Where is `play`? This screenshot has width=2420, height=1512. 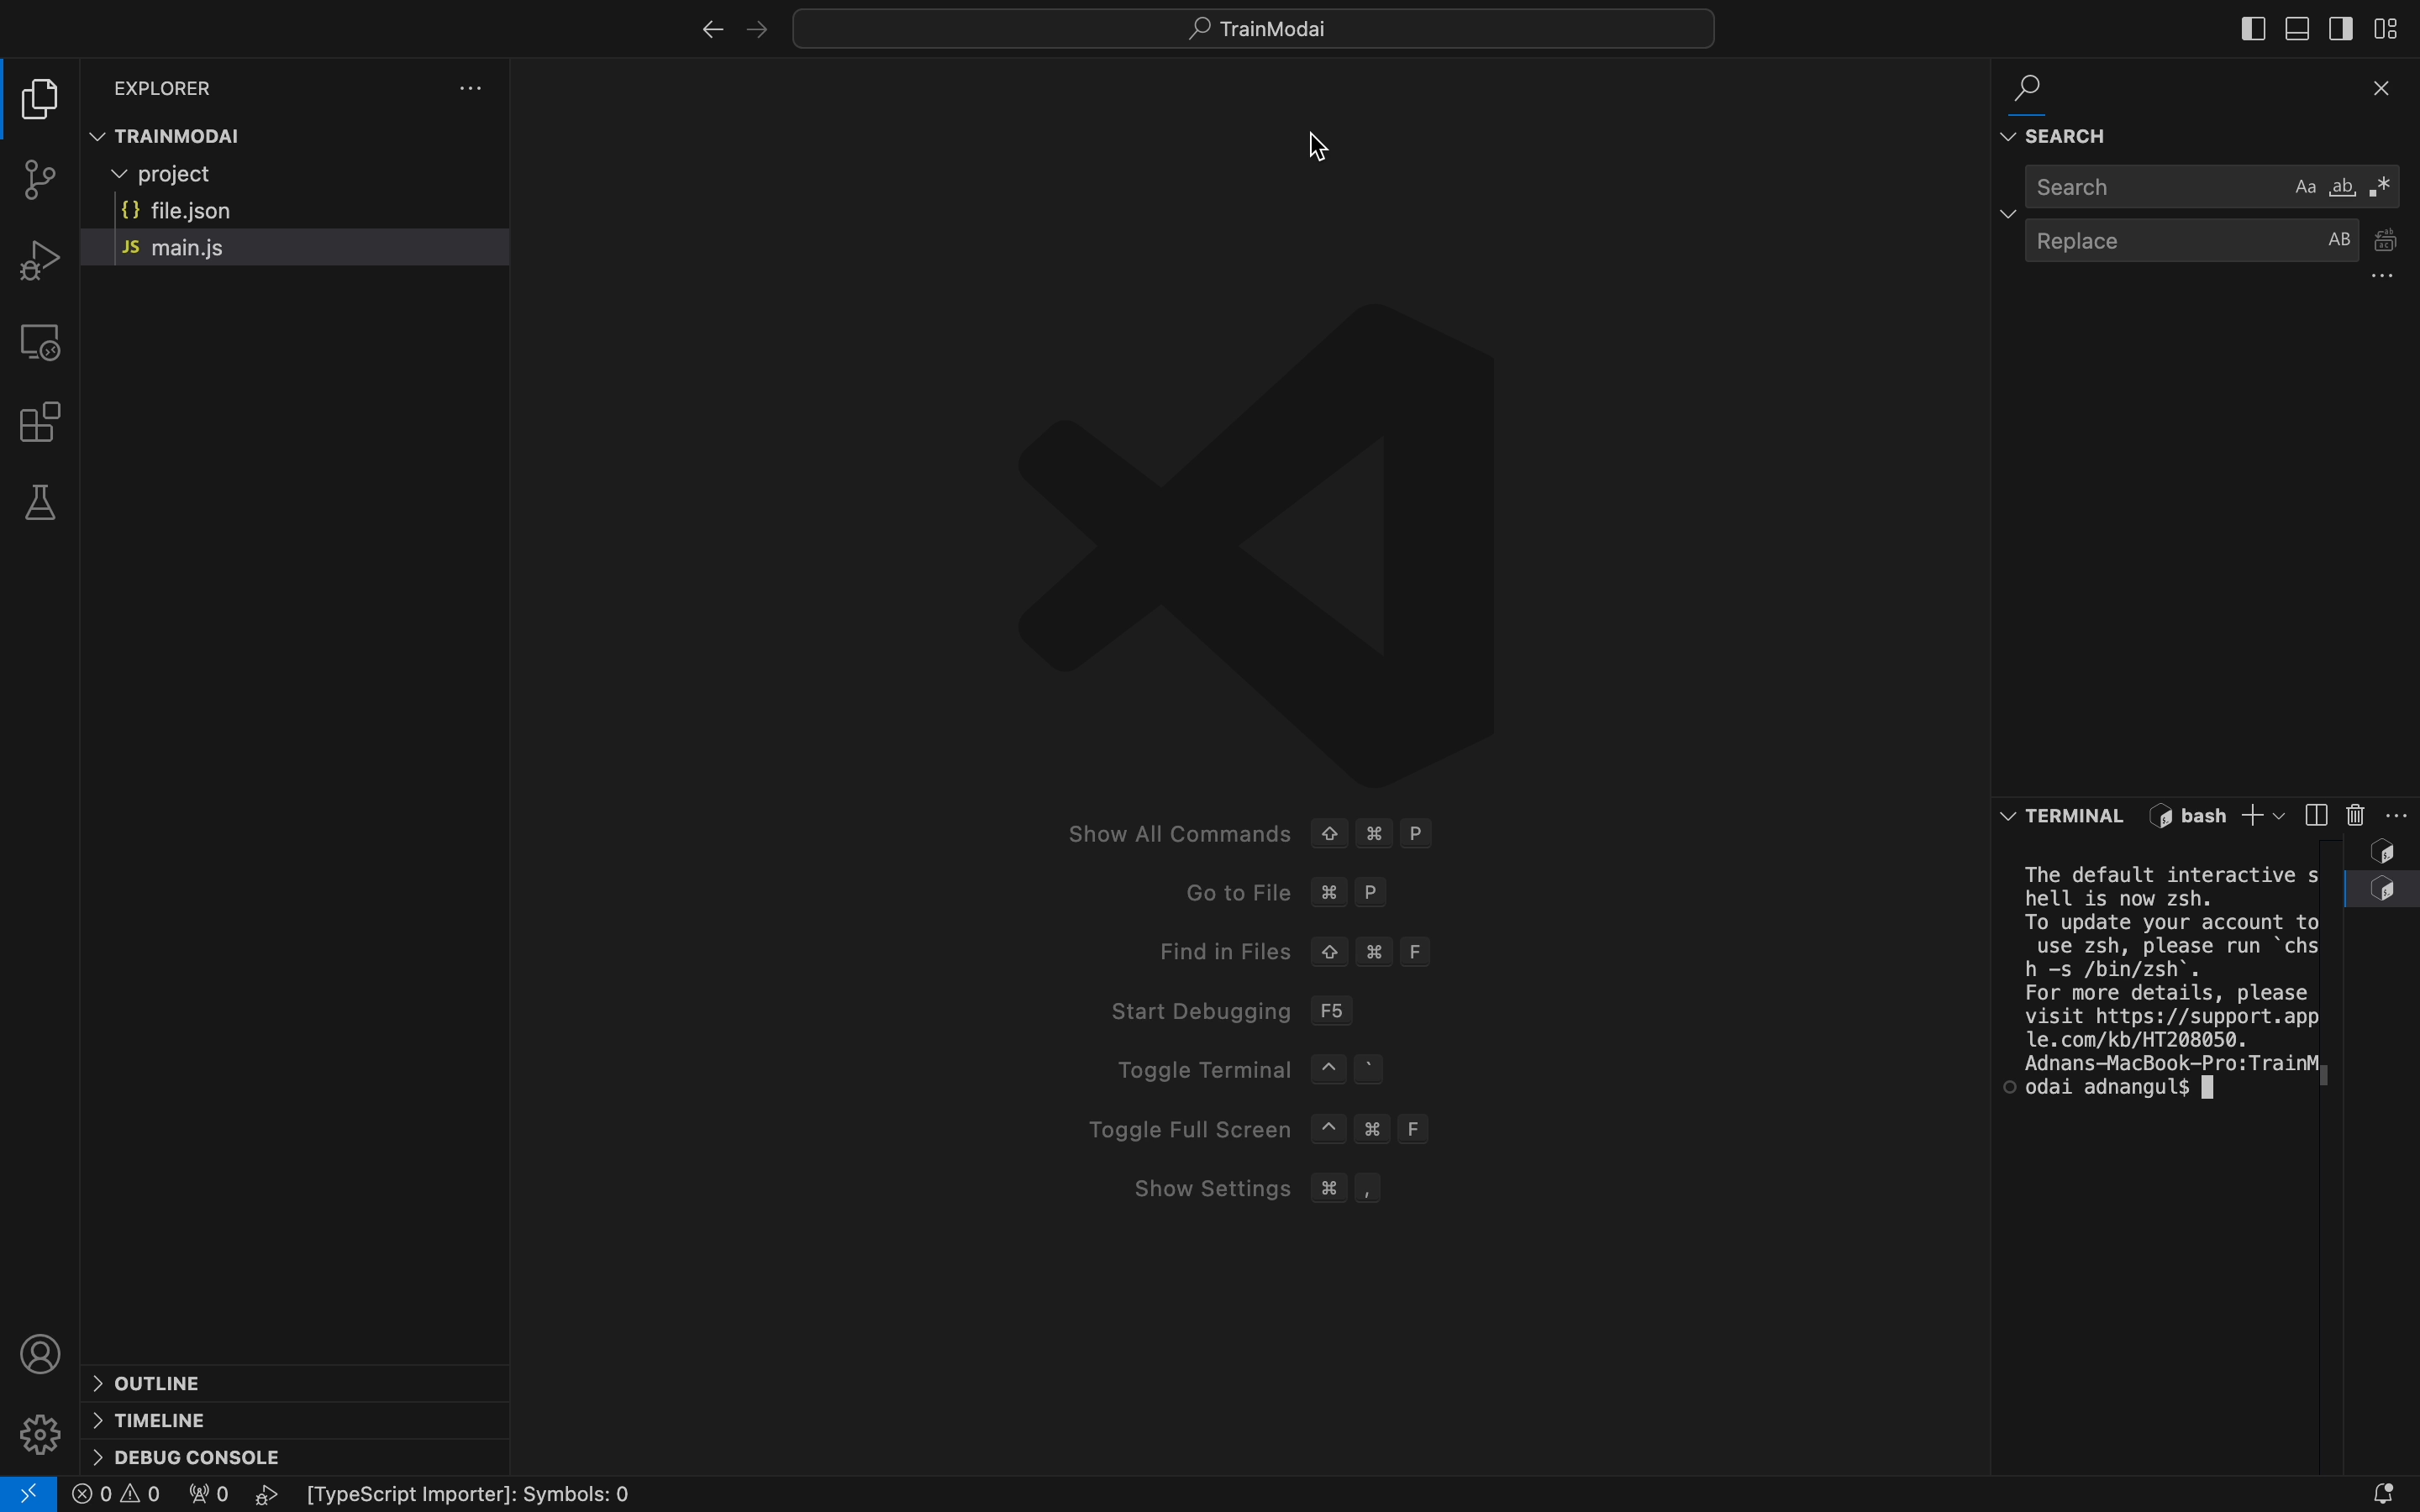
play is located at coordinates (272, 1495).